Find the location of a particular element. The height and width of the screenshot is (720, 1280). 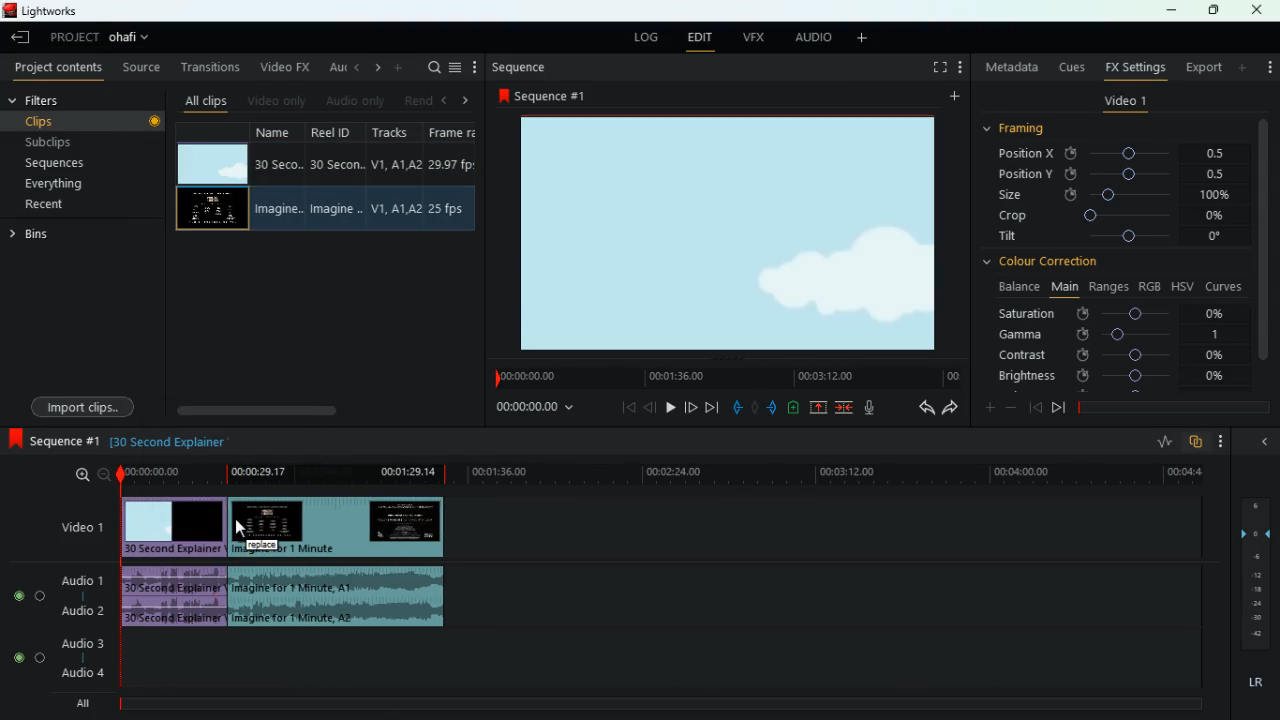

time is located at coordinates (725, 378).